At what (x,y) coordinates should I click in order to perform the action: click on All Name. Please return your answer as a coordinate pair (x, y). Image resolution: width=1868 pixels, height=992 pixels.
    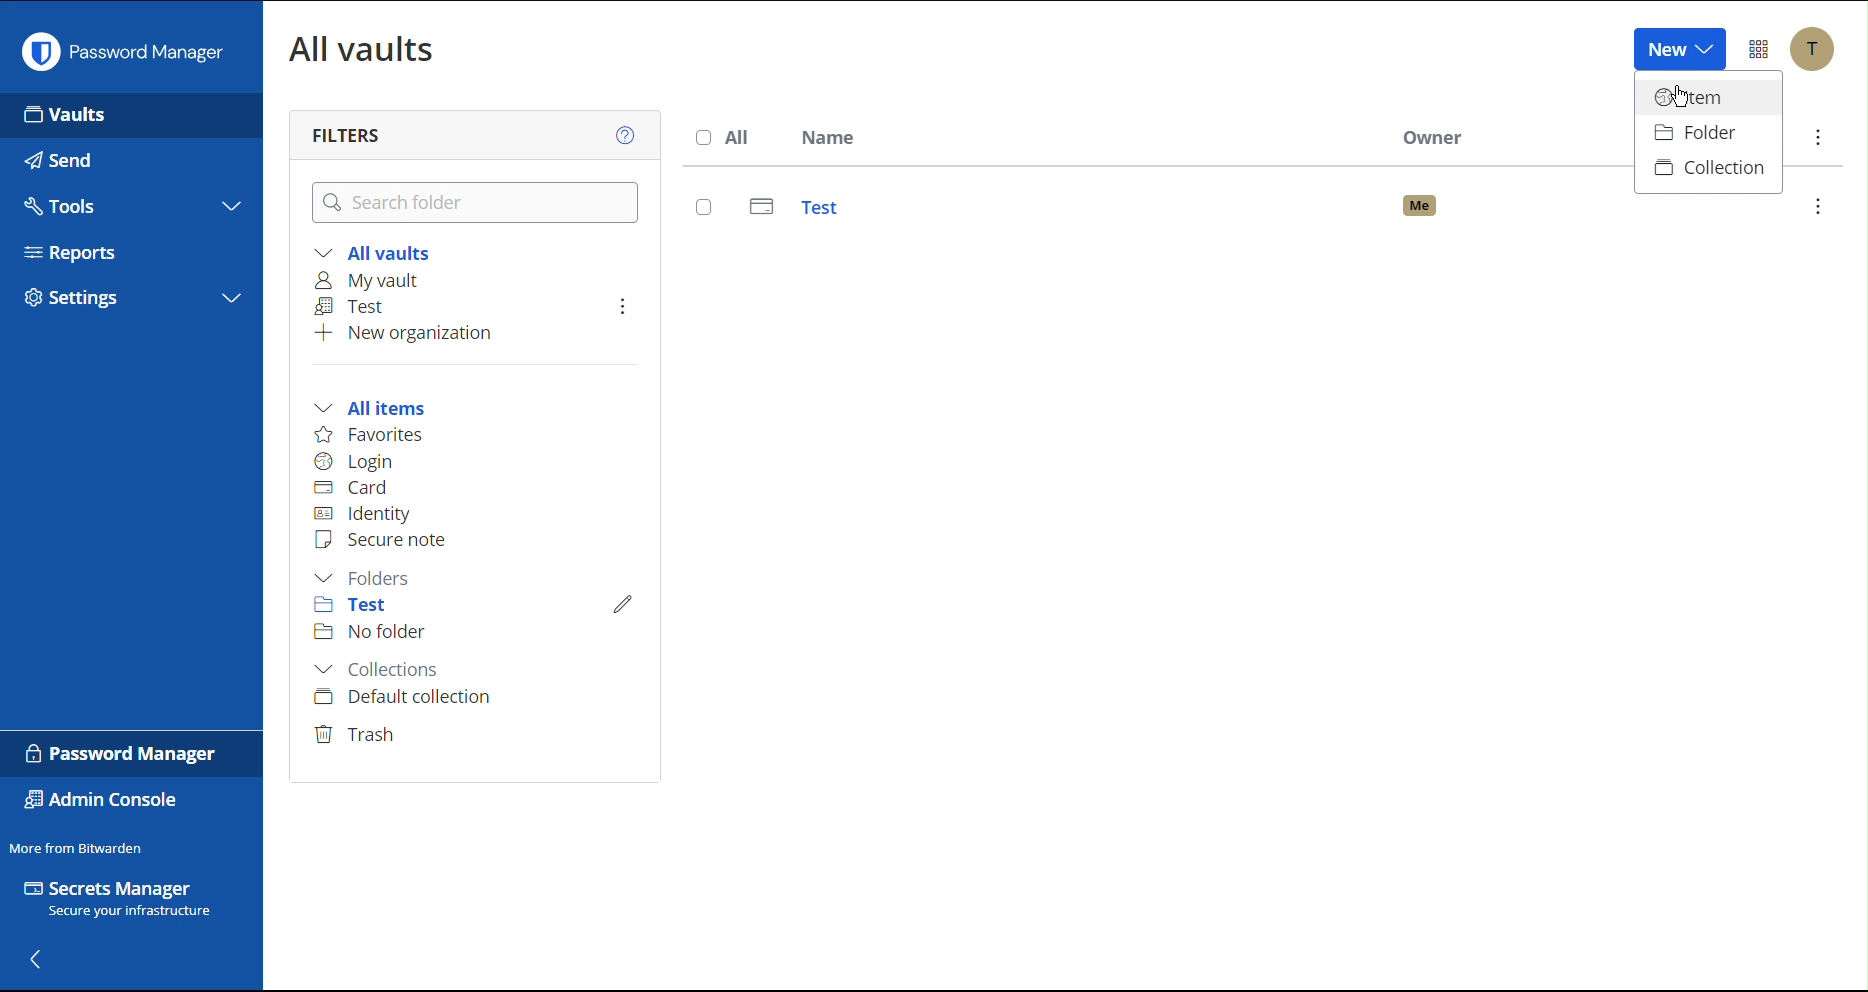
    Looking at the image, I should click on (721, 140).